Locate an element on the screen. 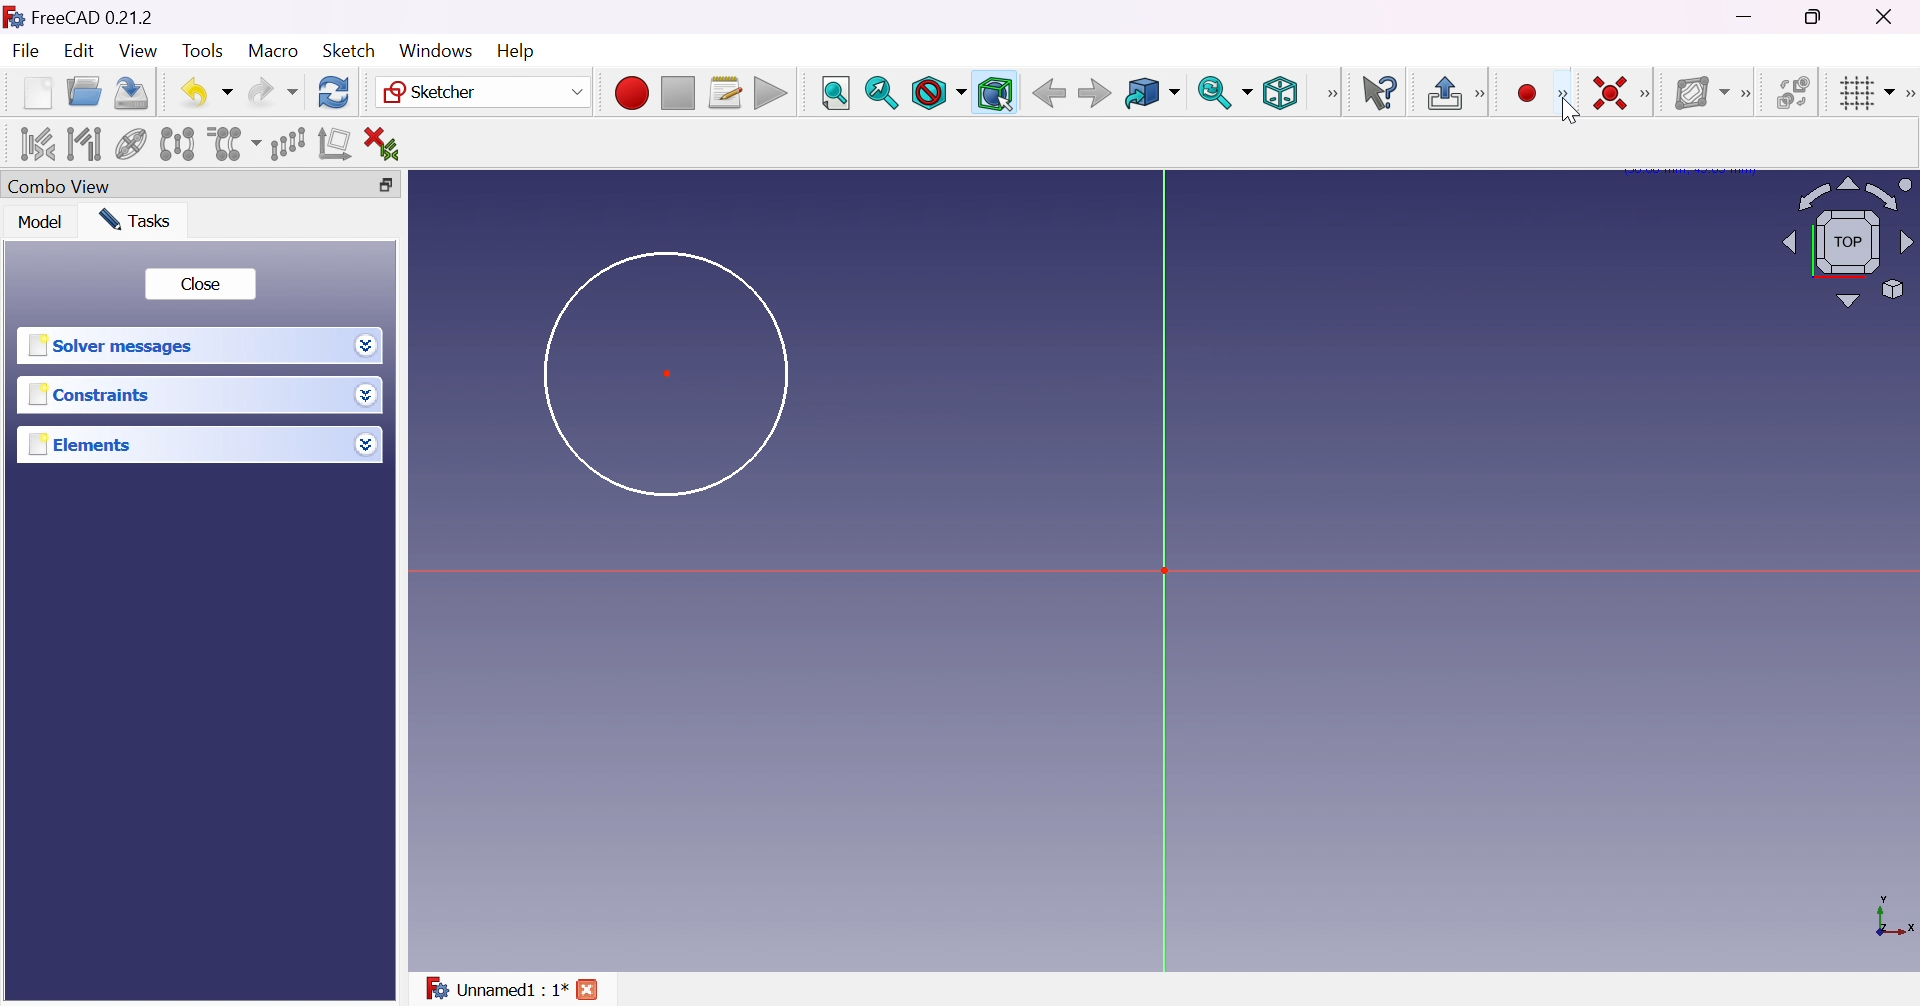  Cursor is located at coordinates (1573, 113).